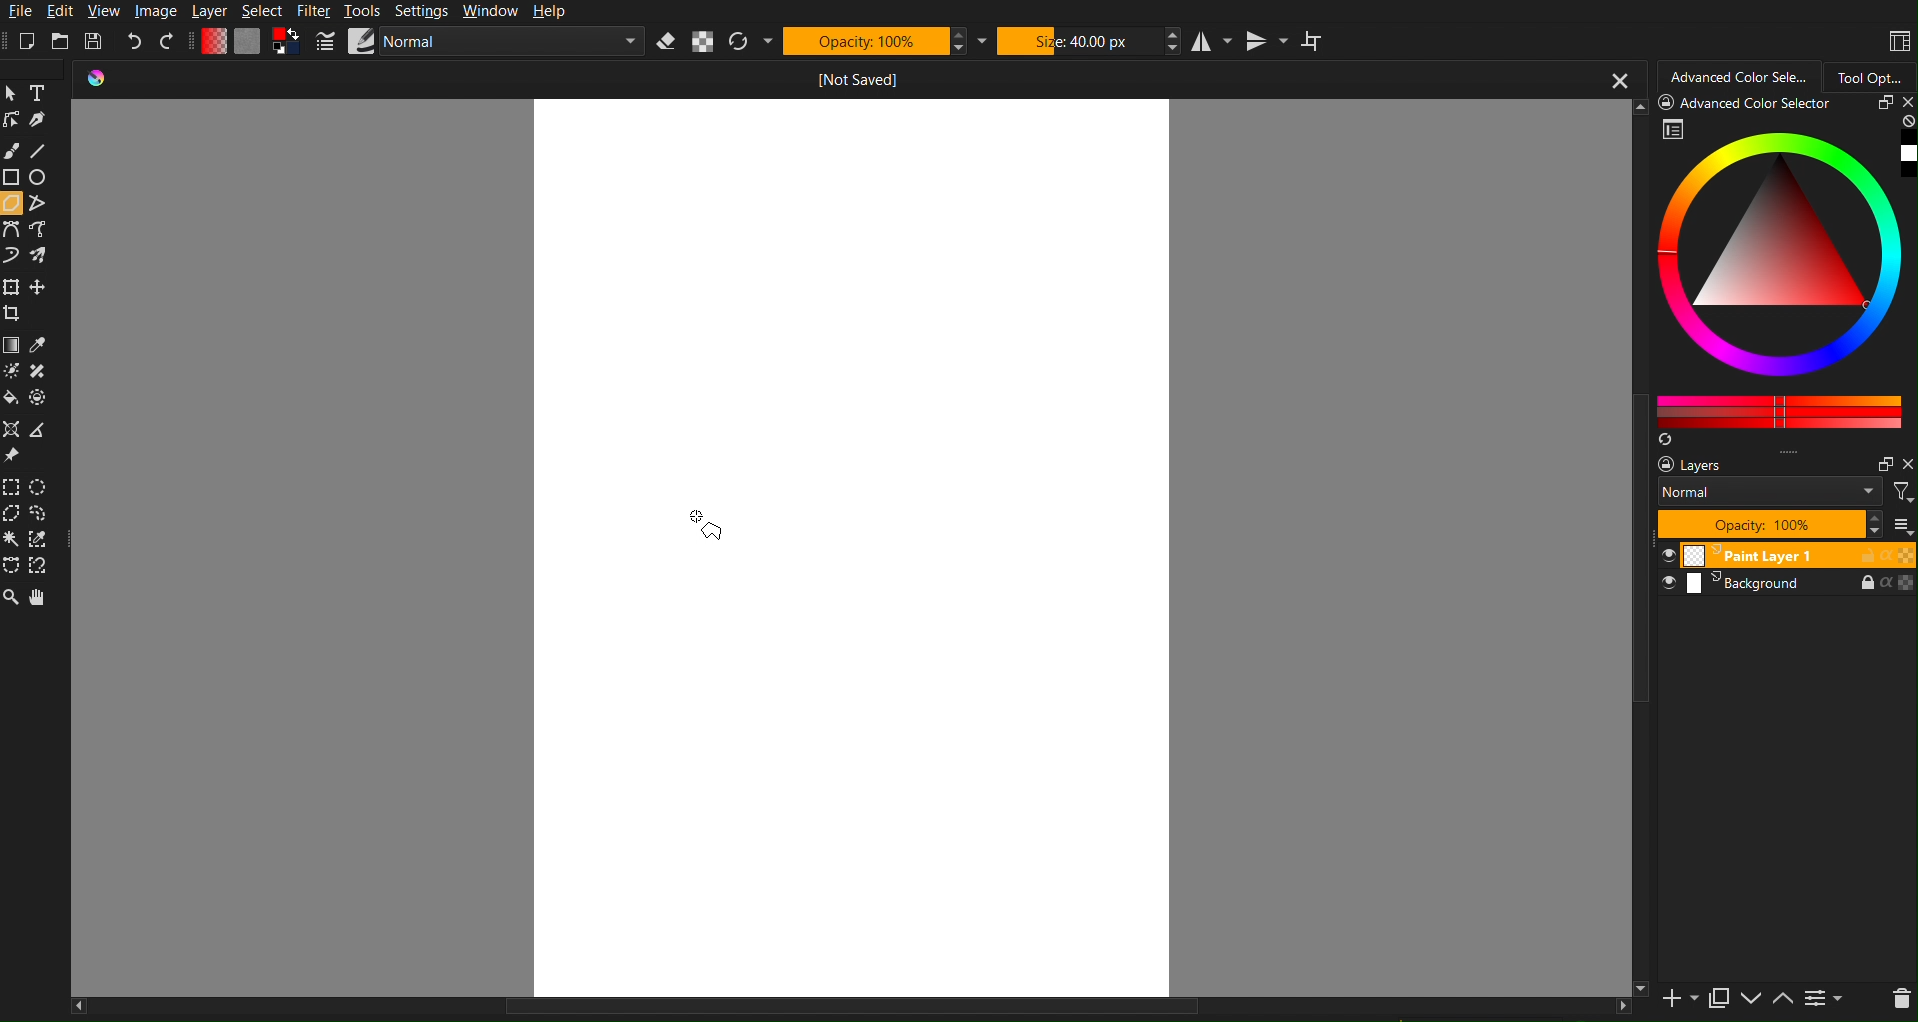 The height and width of the screenshot is (1022, 1918). I want to click on bezier Curve Tools, so click(12, 230).